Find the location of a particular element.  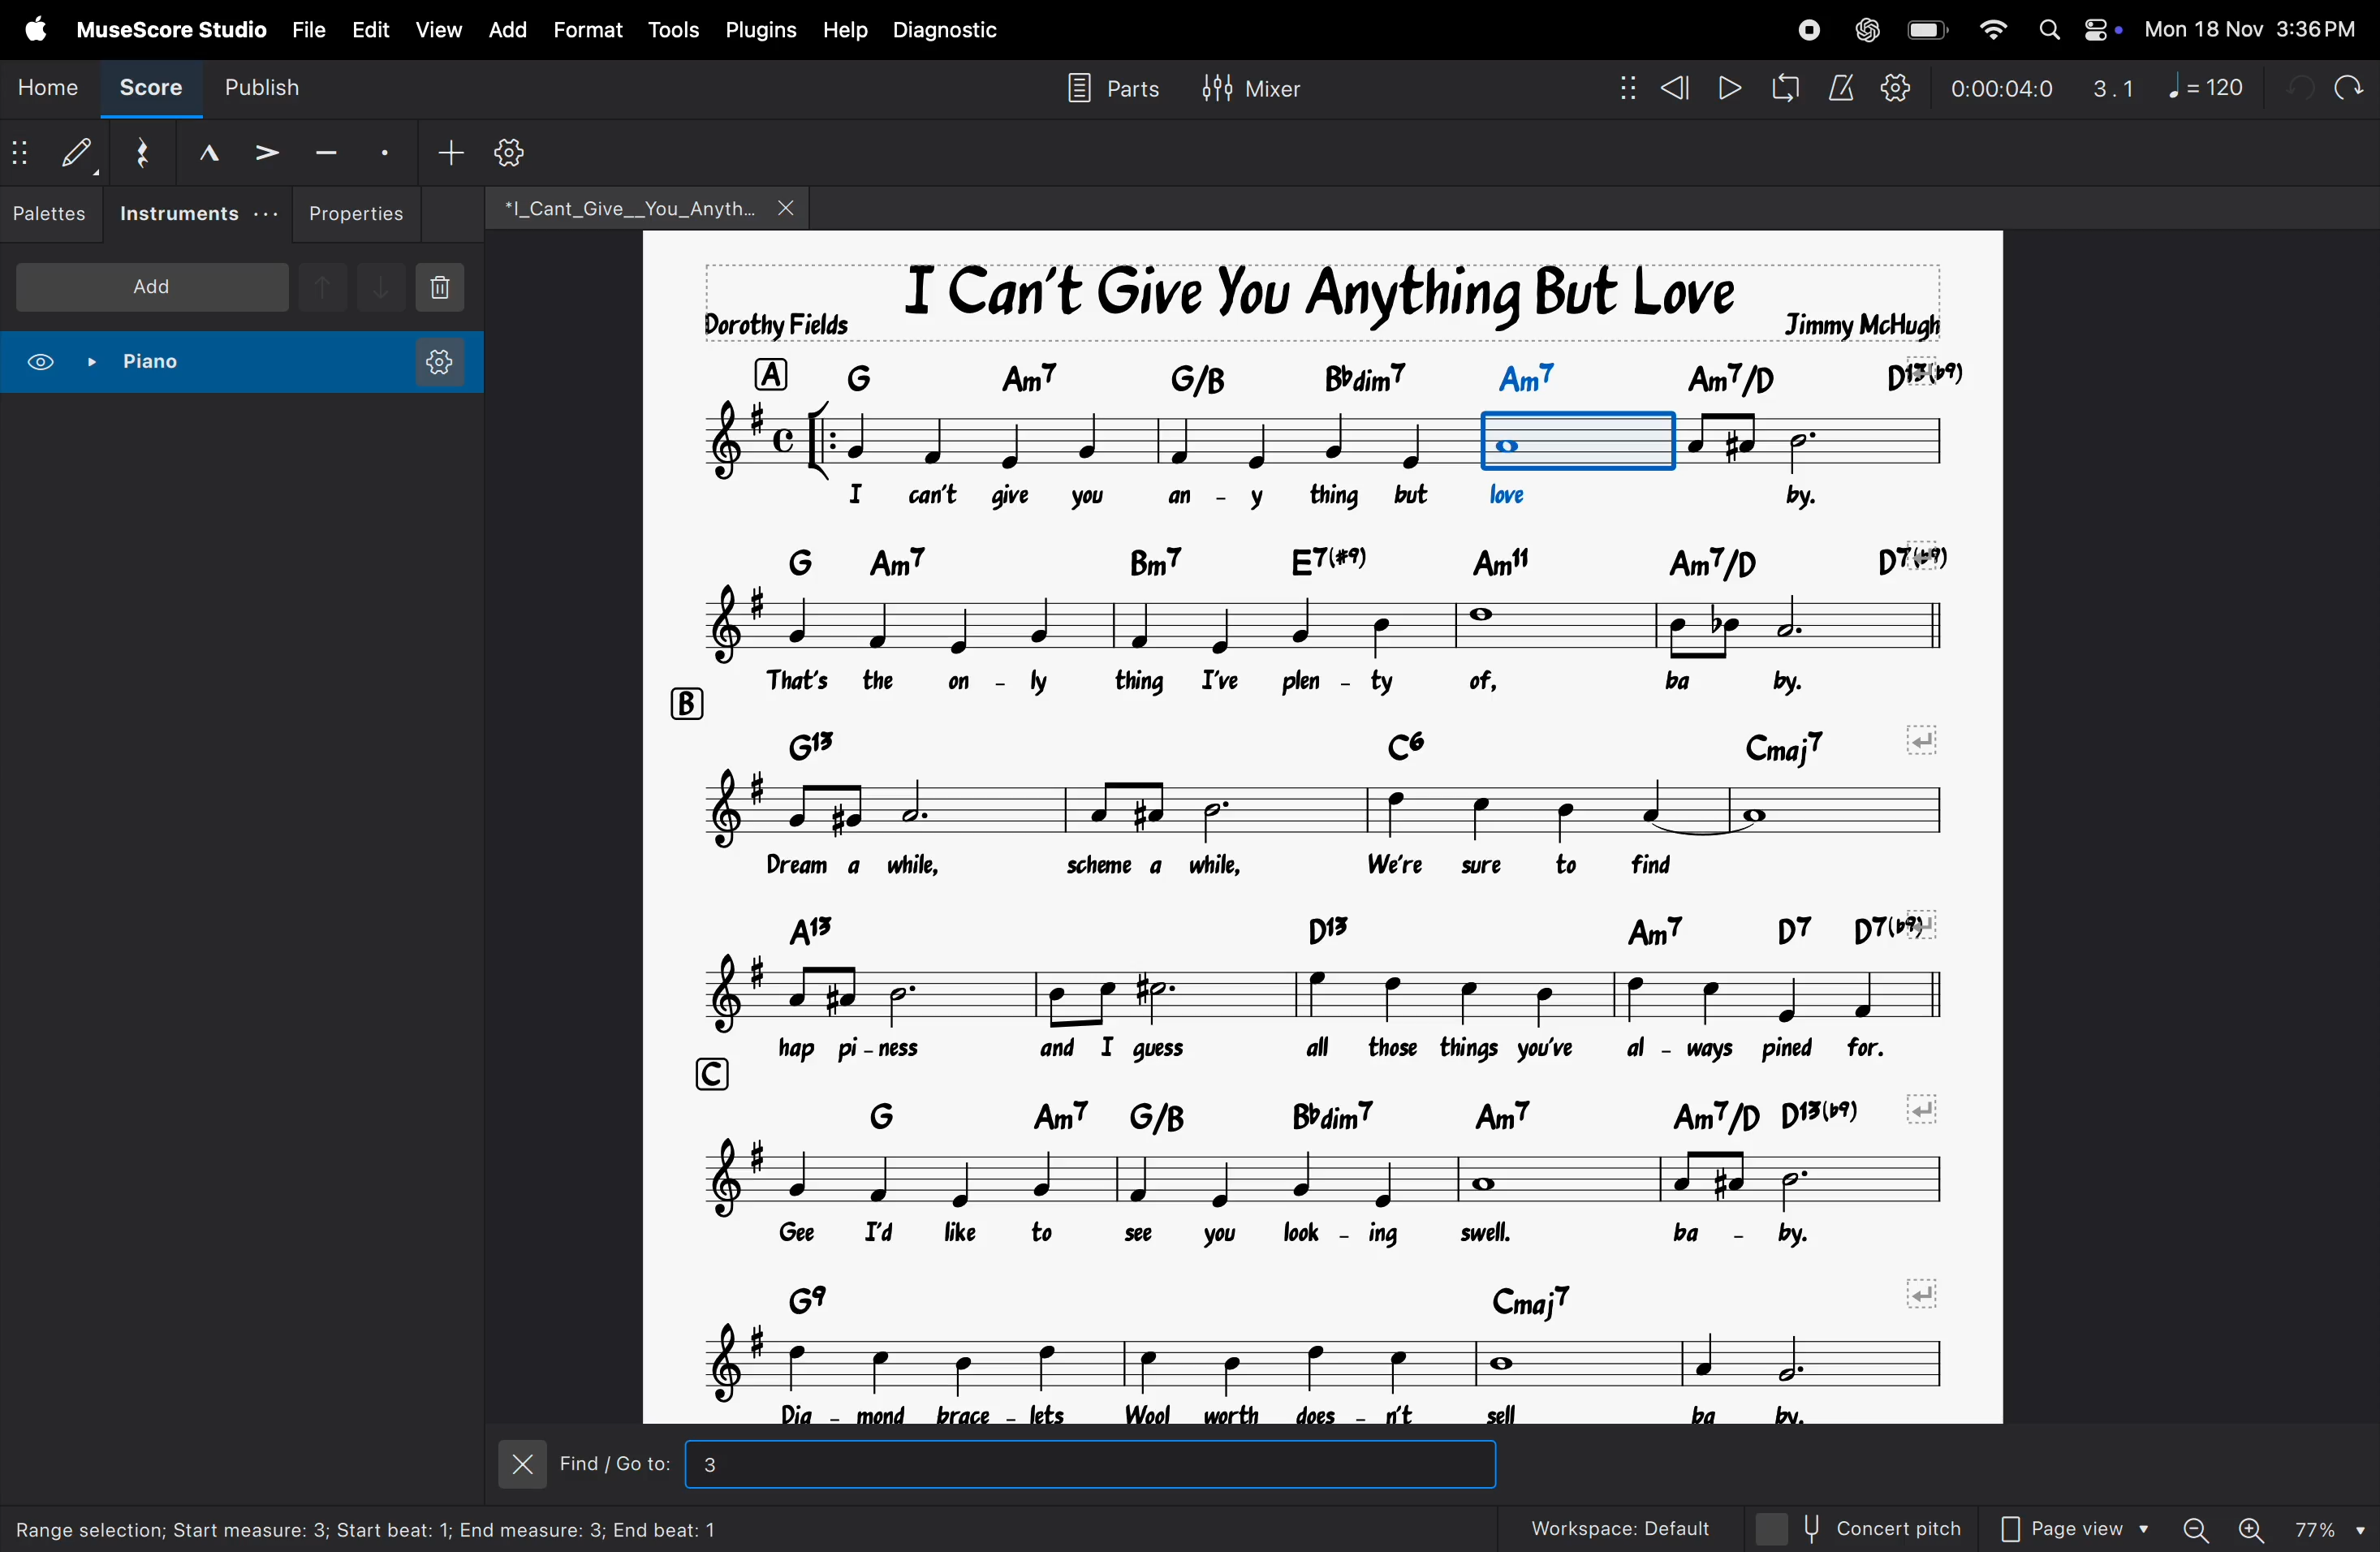

add is located at coordinates (151, 284).